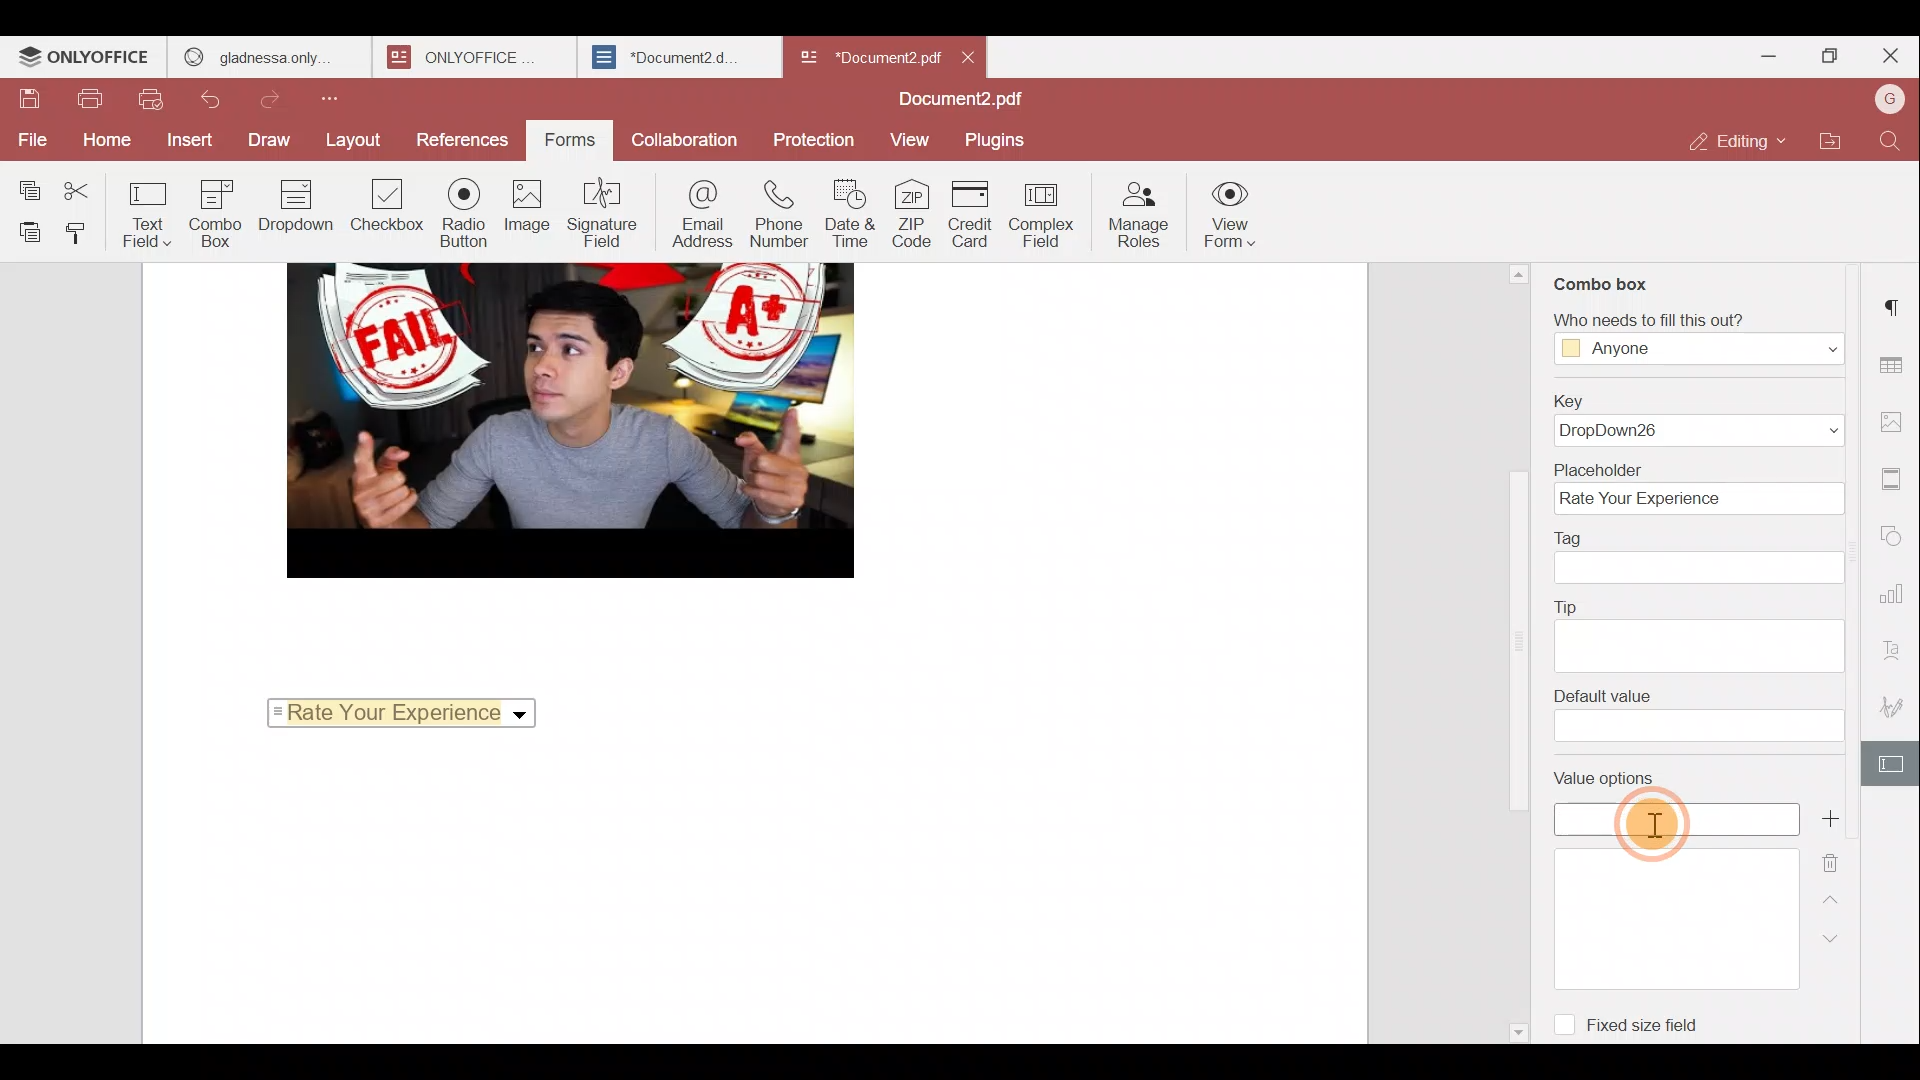 The height and width of the screenshot is (1080, 1920). What do you see at coordinates (383, 208) in the screenshot?
I see `Checkbox` at bounding box center [383, 208].